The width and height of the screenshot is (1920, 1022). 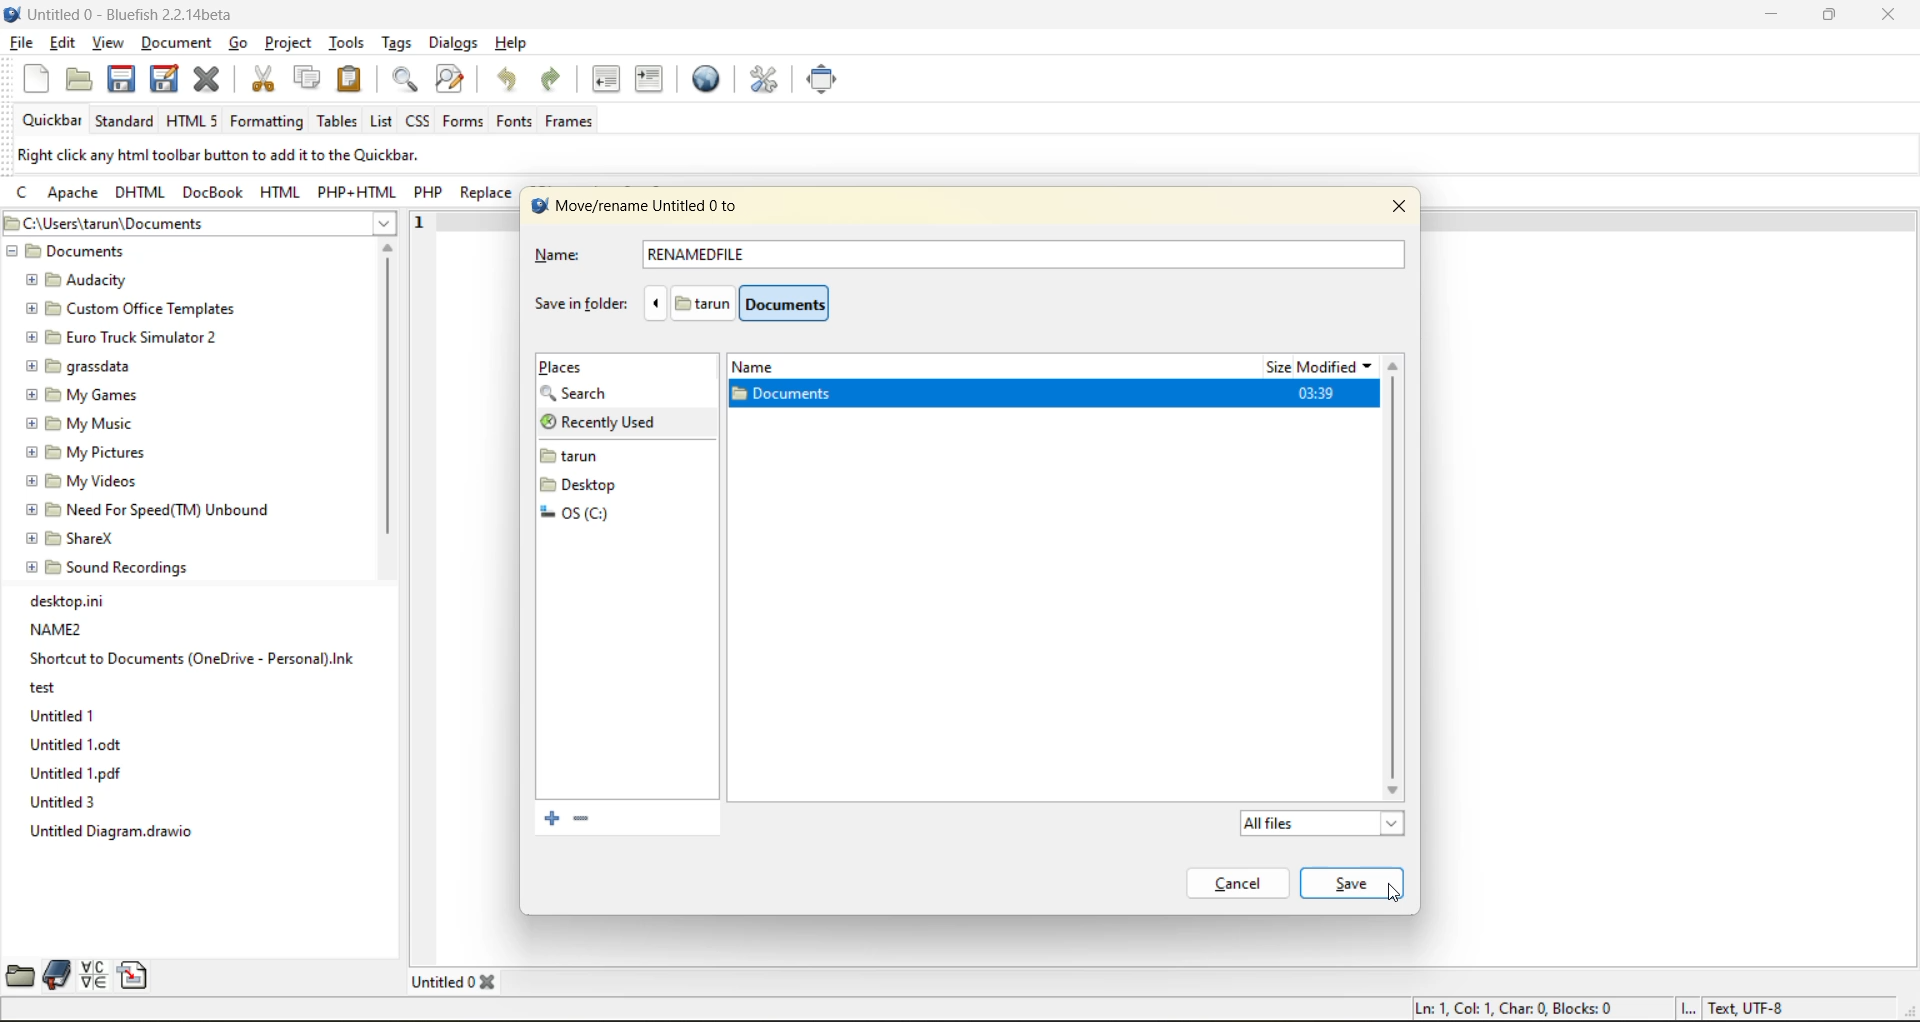 I want to click on Need For Speed(TM) Unbound, so click(x=150, y=510).